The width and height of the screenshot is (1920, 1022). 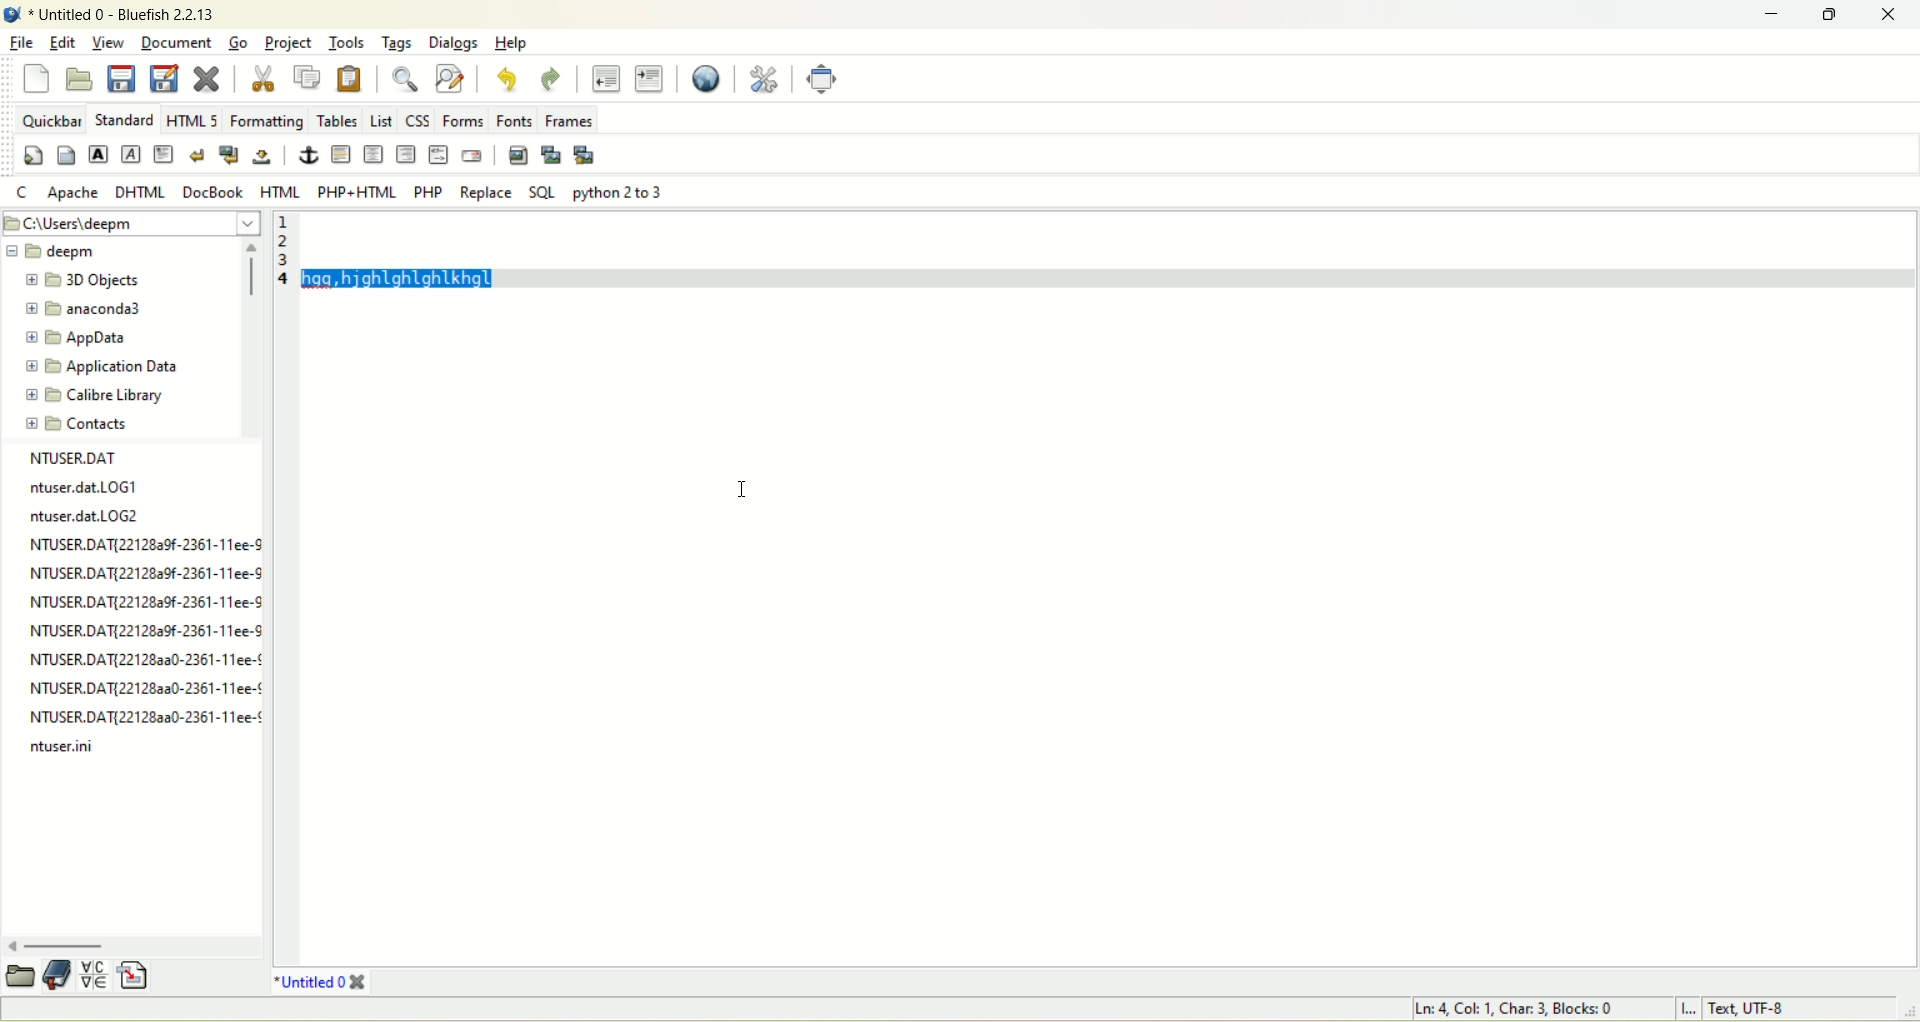 What do you see at coordinates (606, 78) in the screenshot?
I see `unindent` at bounding box center [606, 78].